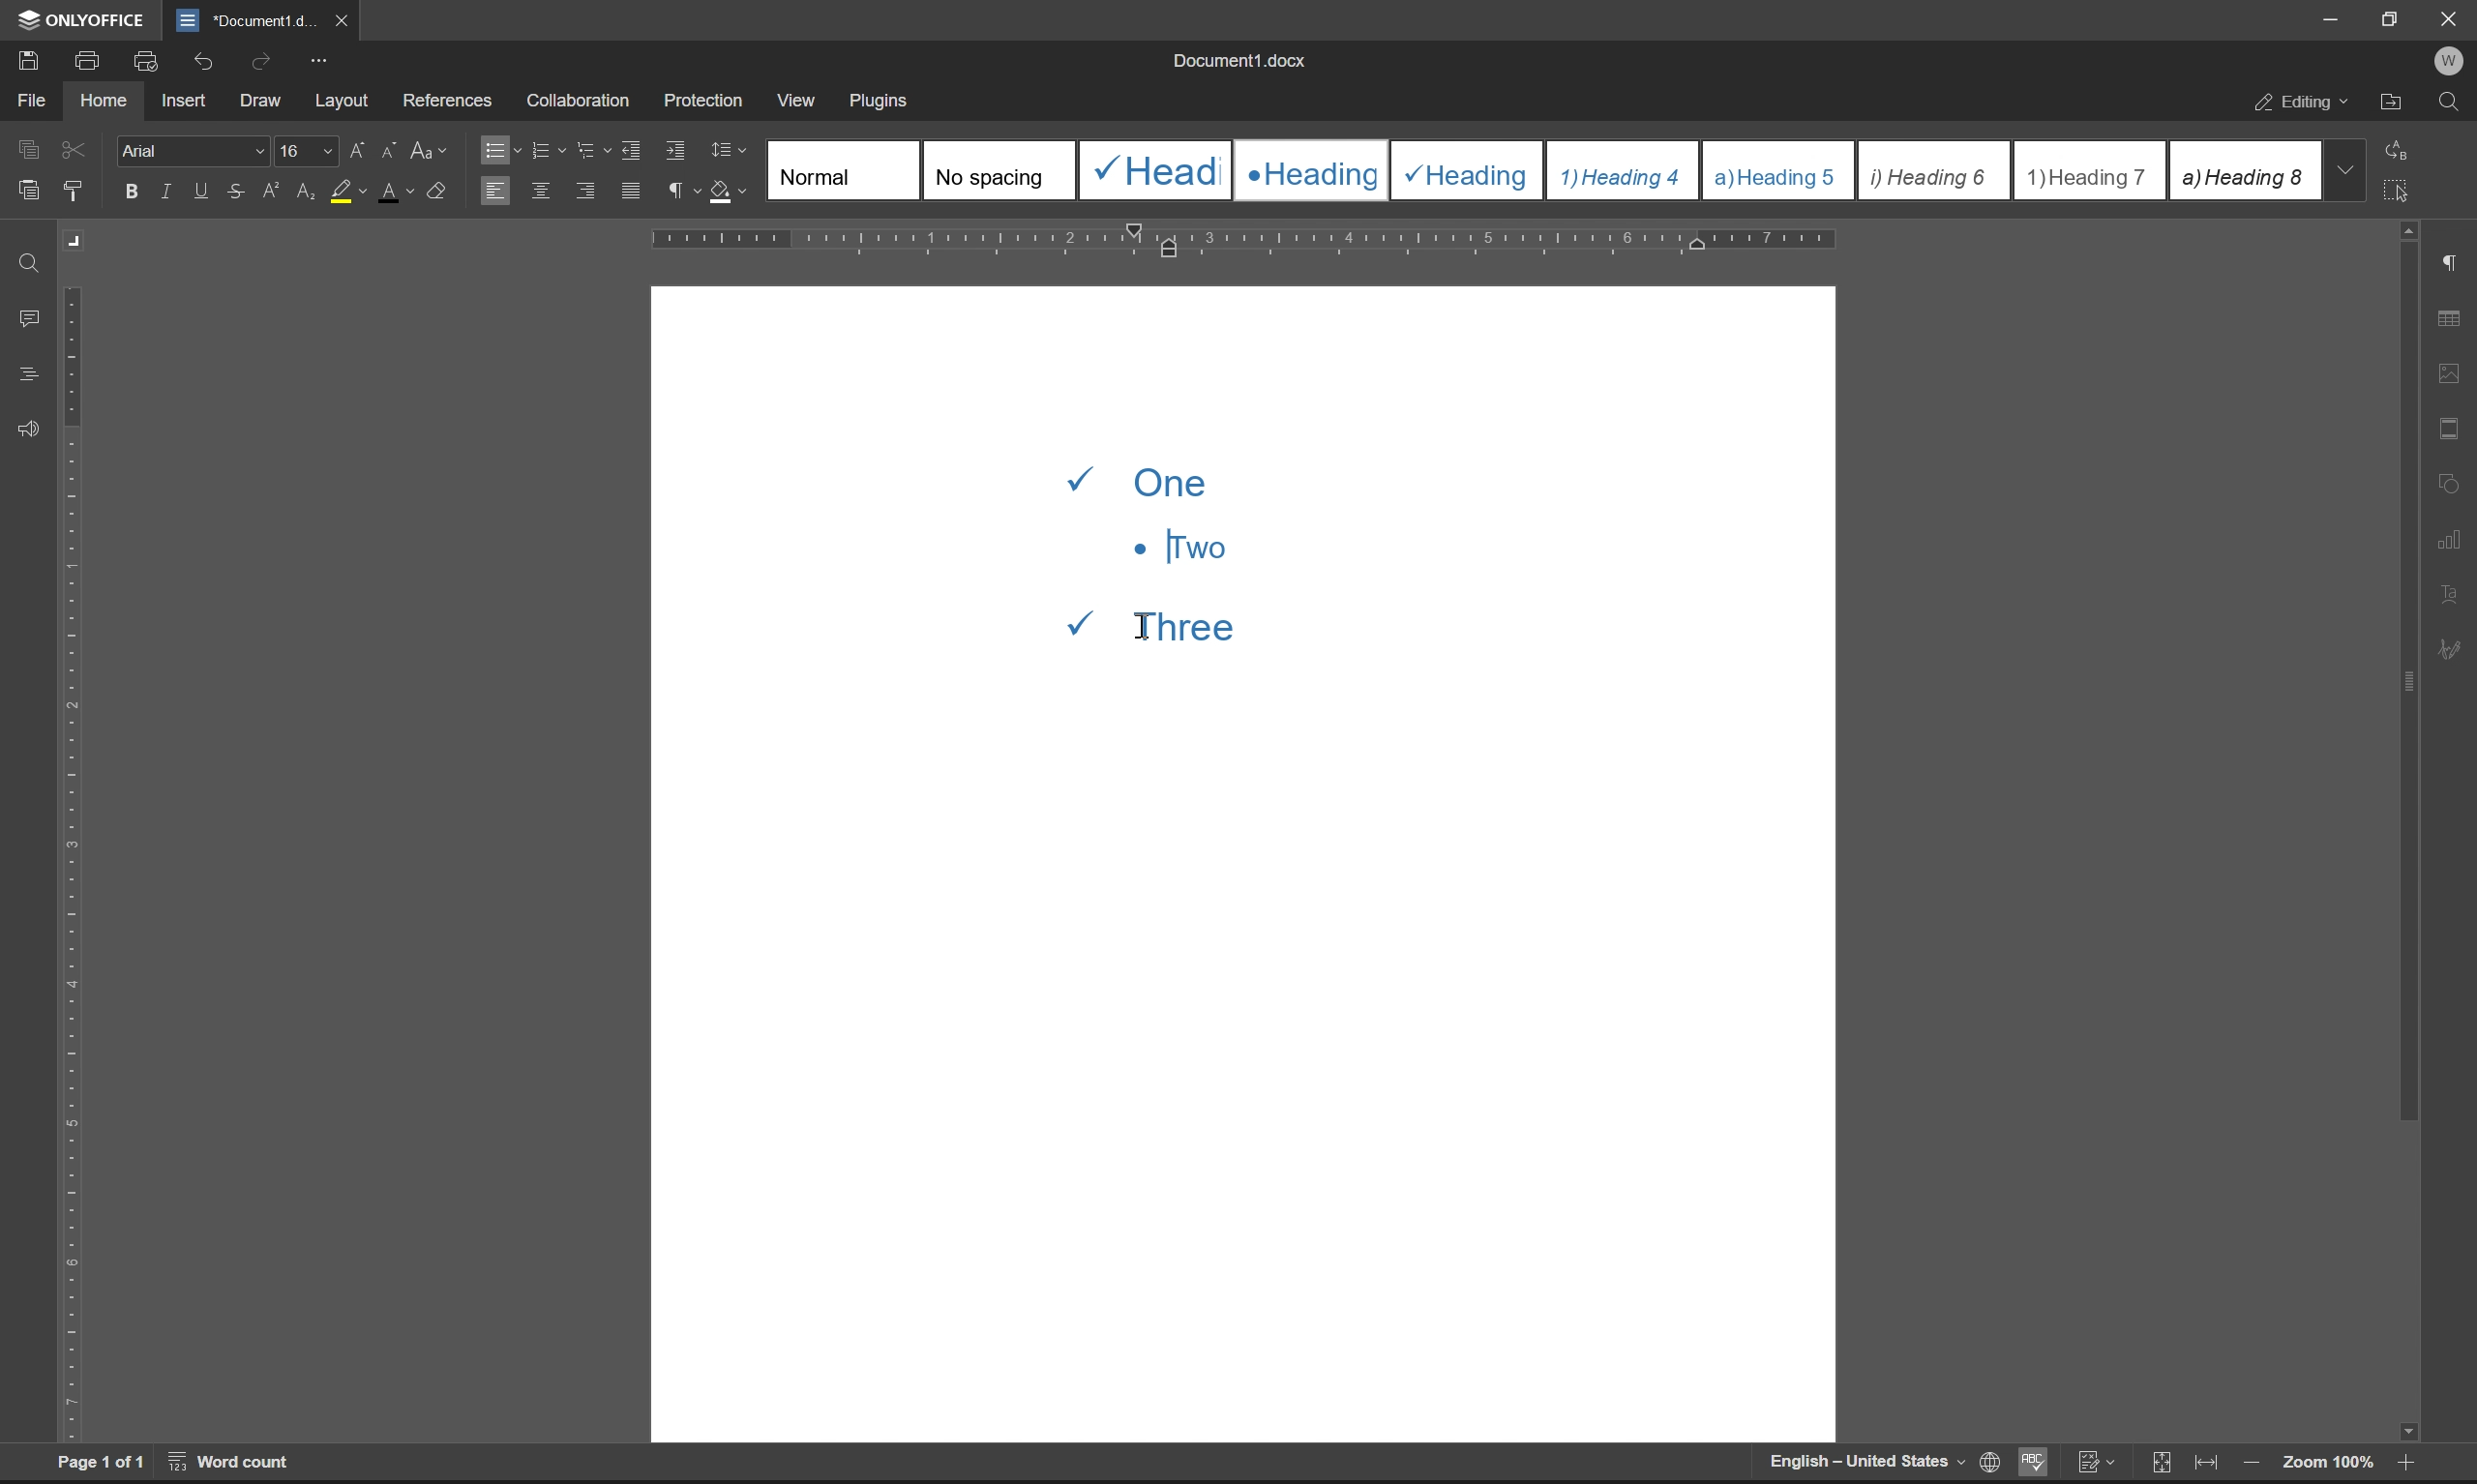 The width and height of the screenshot is (2477, 1484). What do you see at coordinates (22, 59) in the screenshot?
I see `save` at bounding box center [22, 59].